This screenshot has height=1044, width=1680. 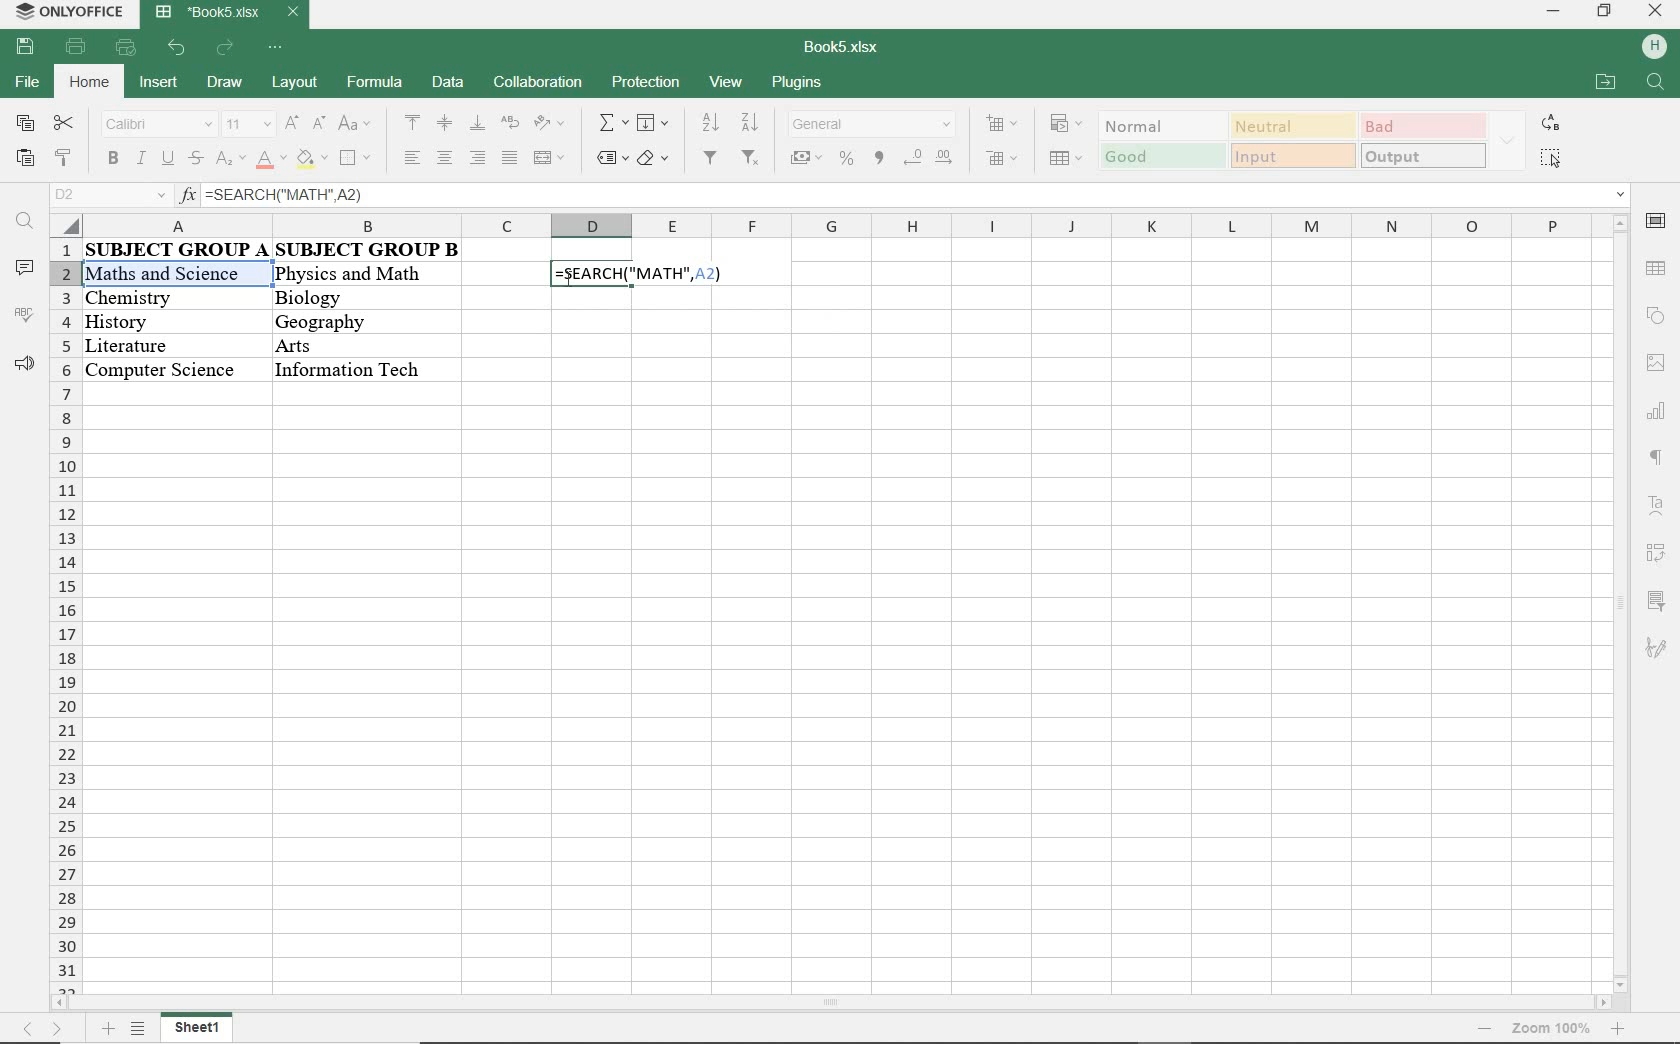 What do you see at coordinates (508, 159) in the screenshot?
I see `justified` at bounding box center [508, 159].